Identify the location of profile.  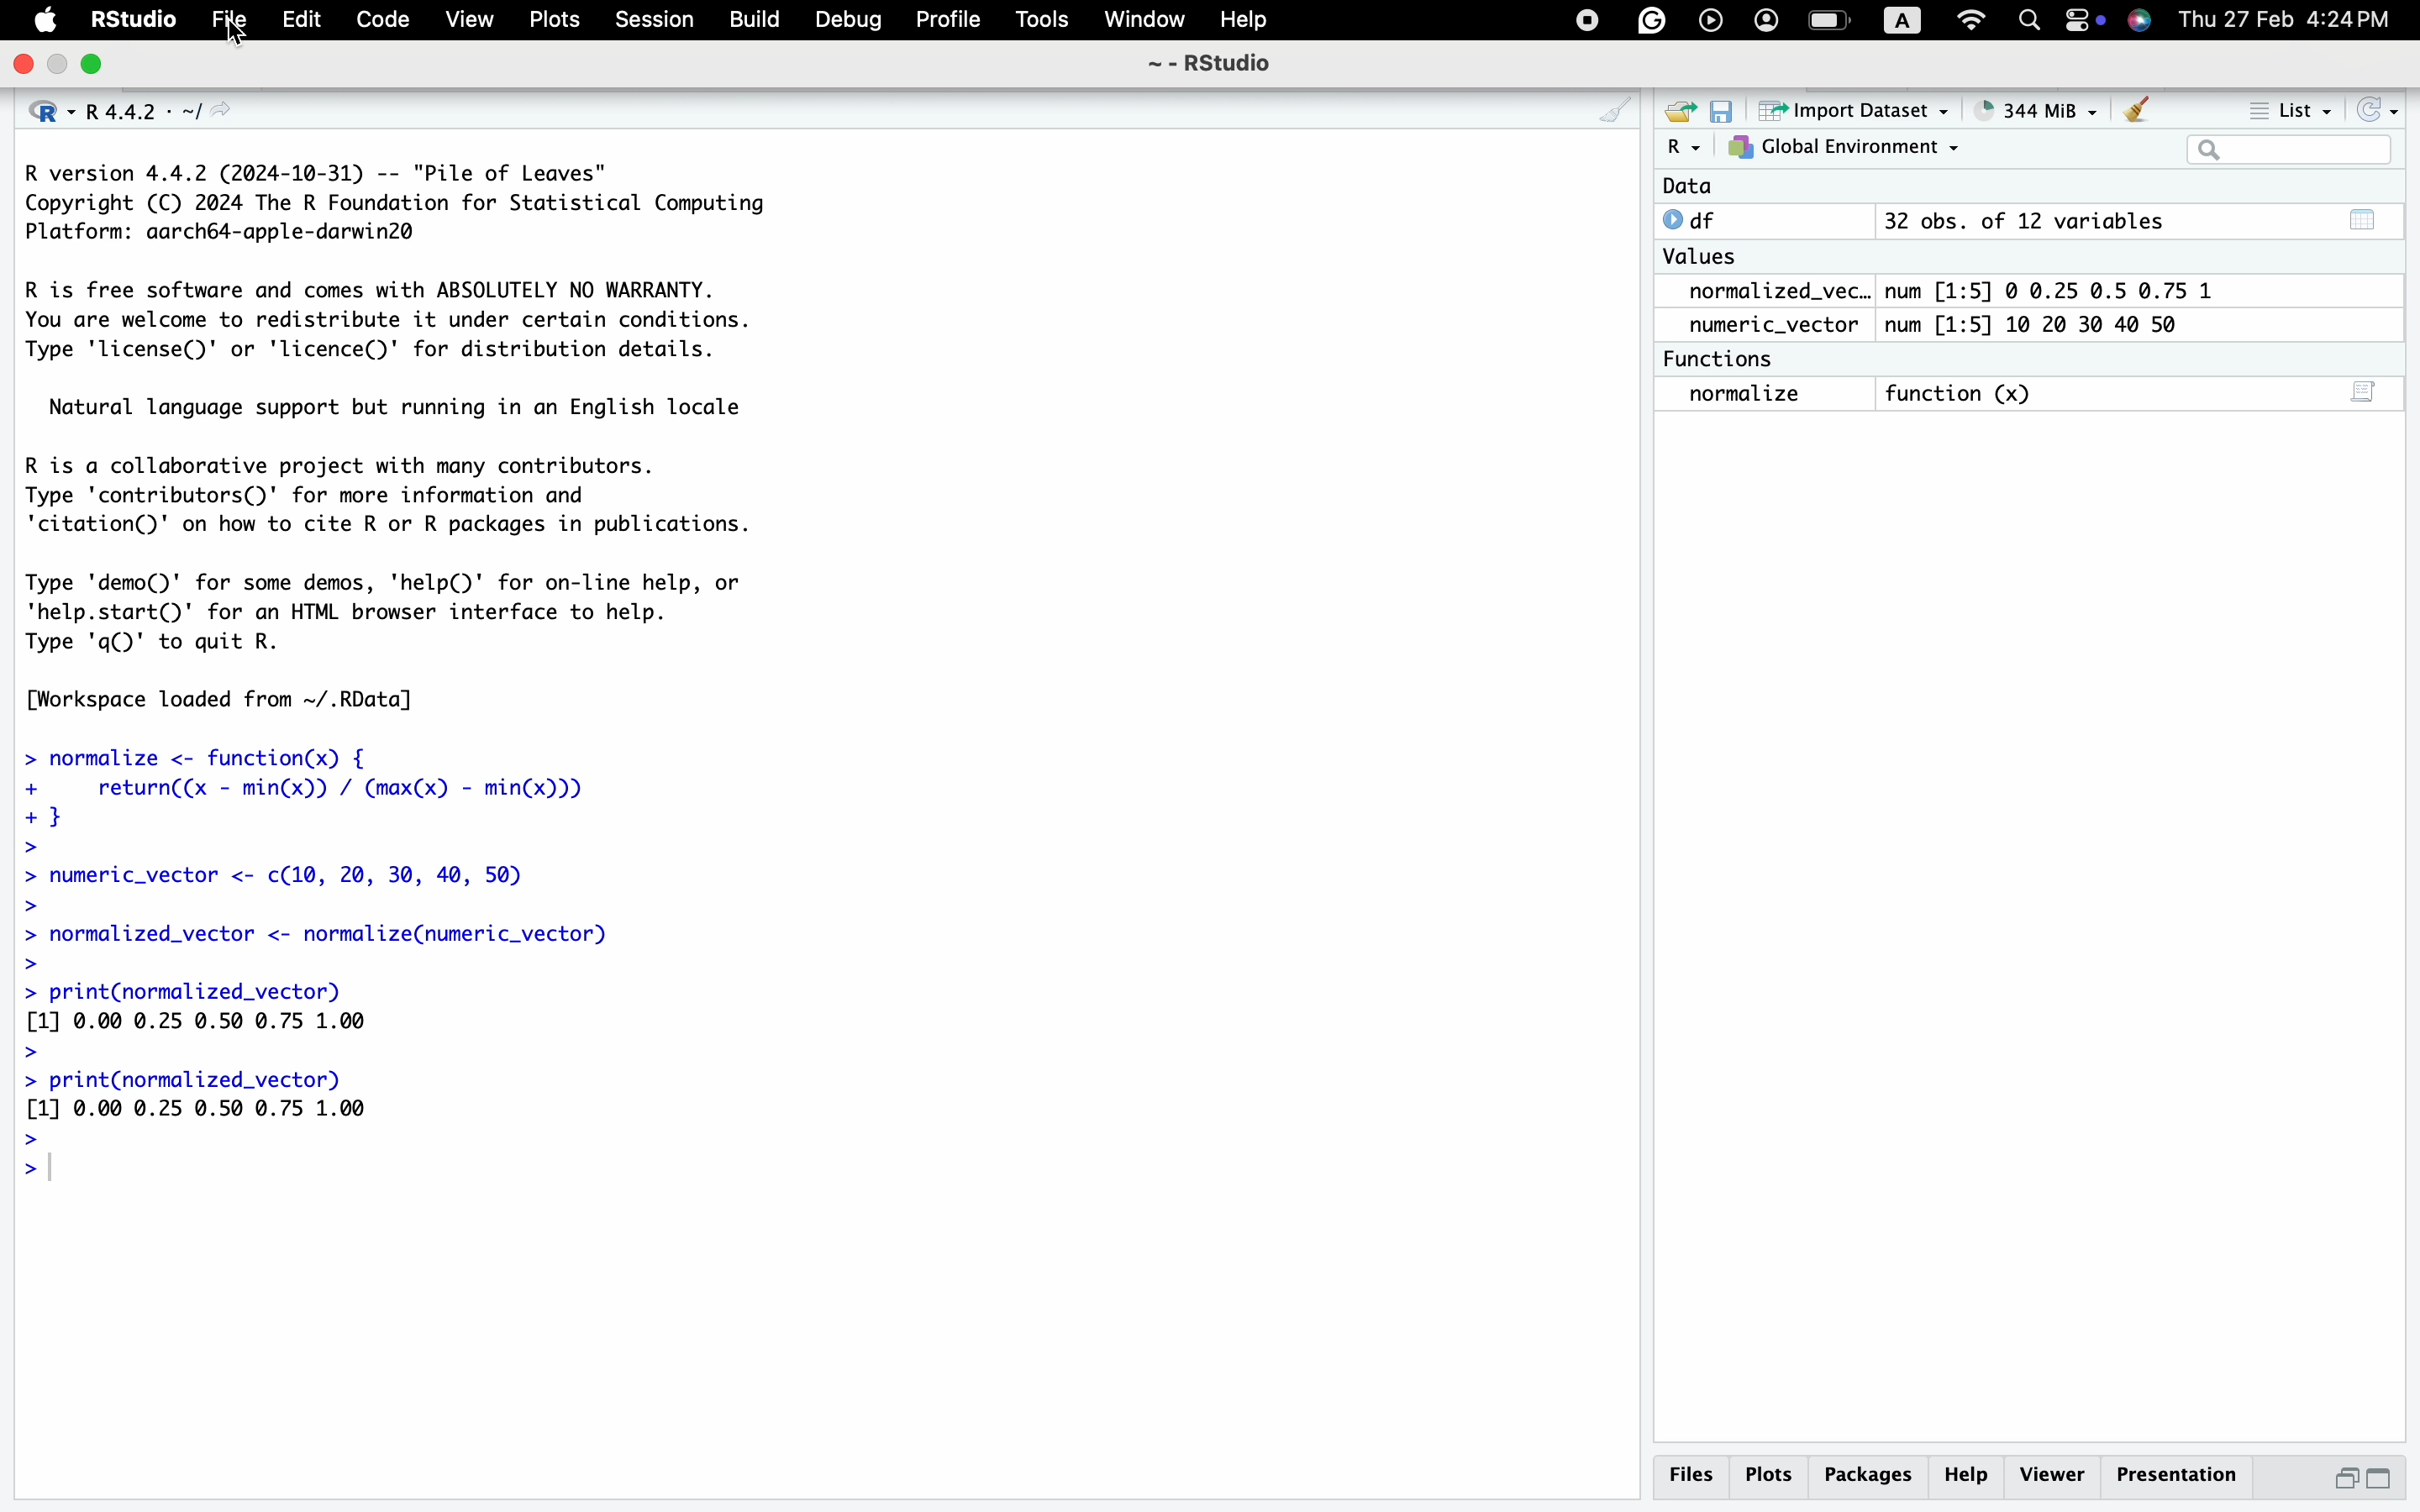
(1764, 21).